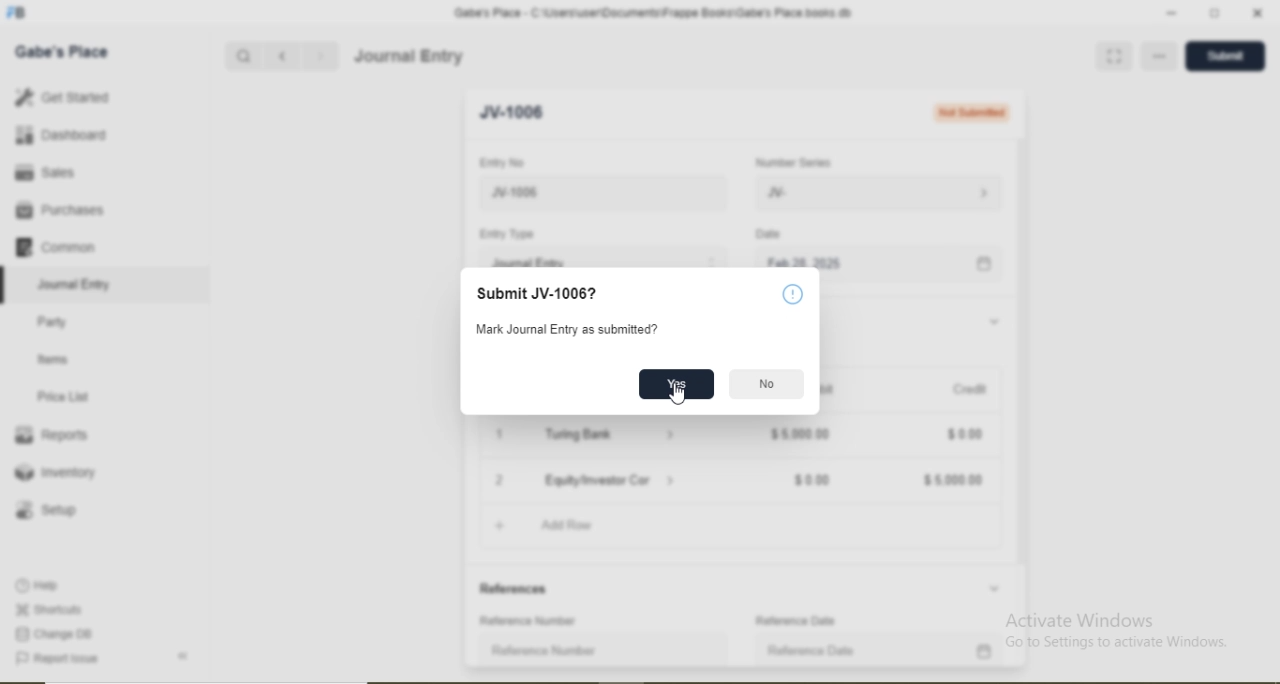  I want to click on full screen, so click(1215, 13).